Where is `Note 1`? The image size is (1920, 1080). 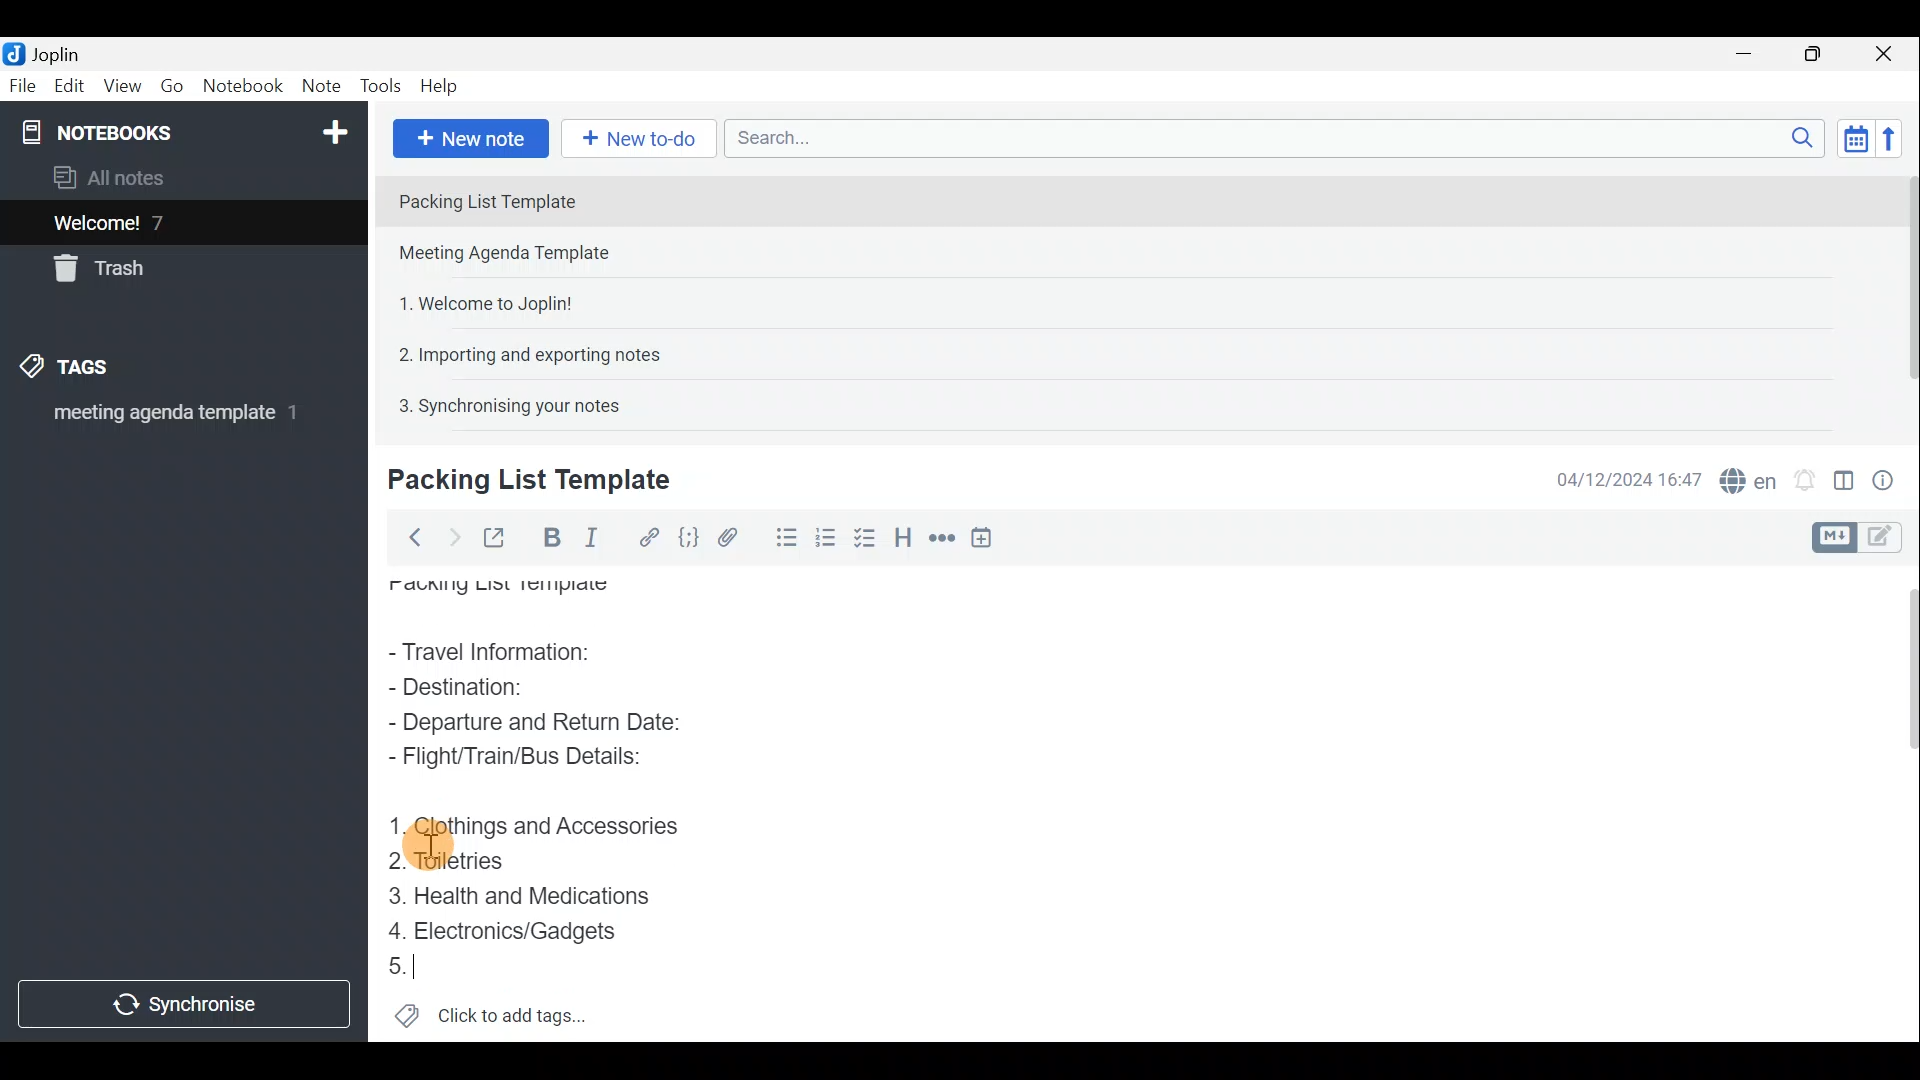 Note 1 is located at coordinates (559, 199).